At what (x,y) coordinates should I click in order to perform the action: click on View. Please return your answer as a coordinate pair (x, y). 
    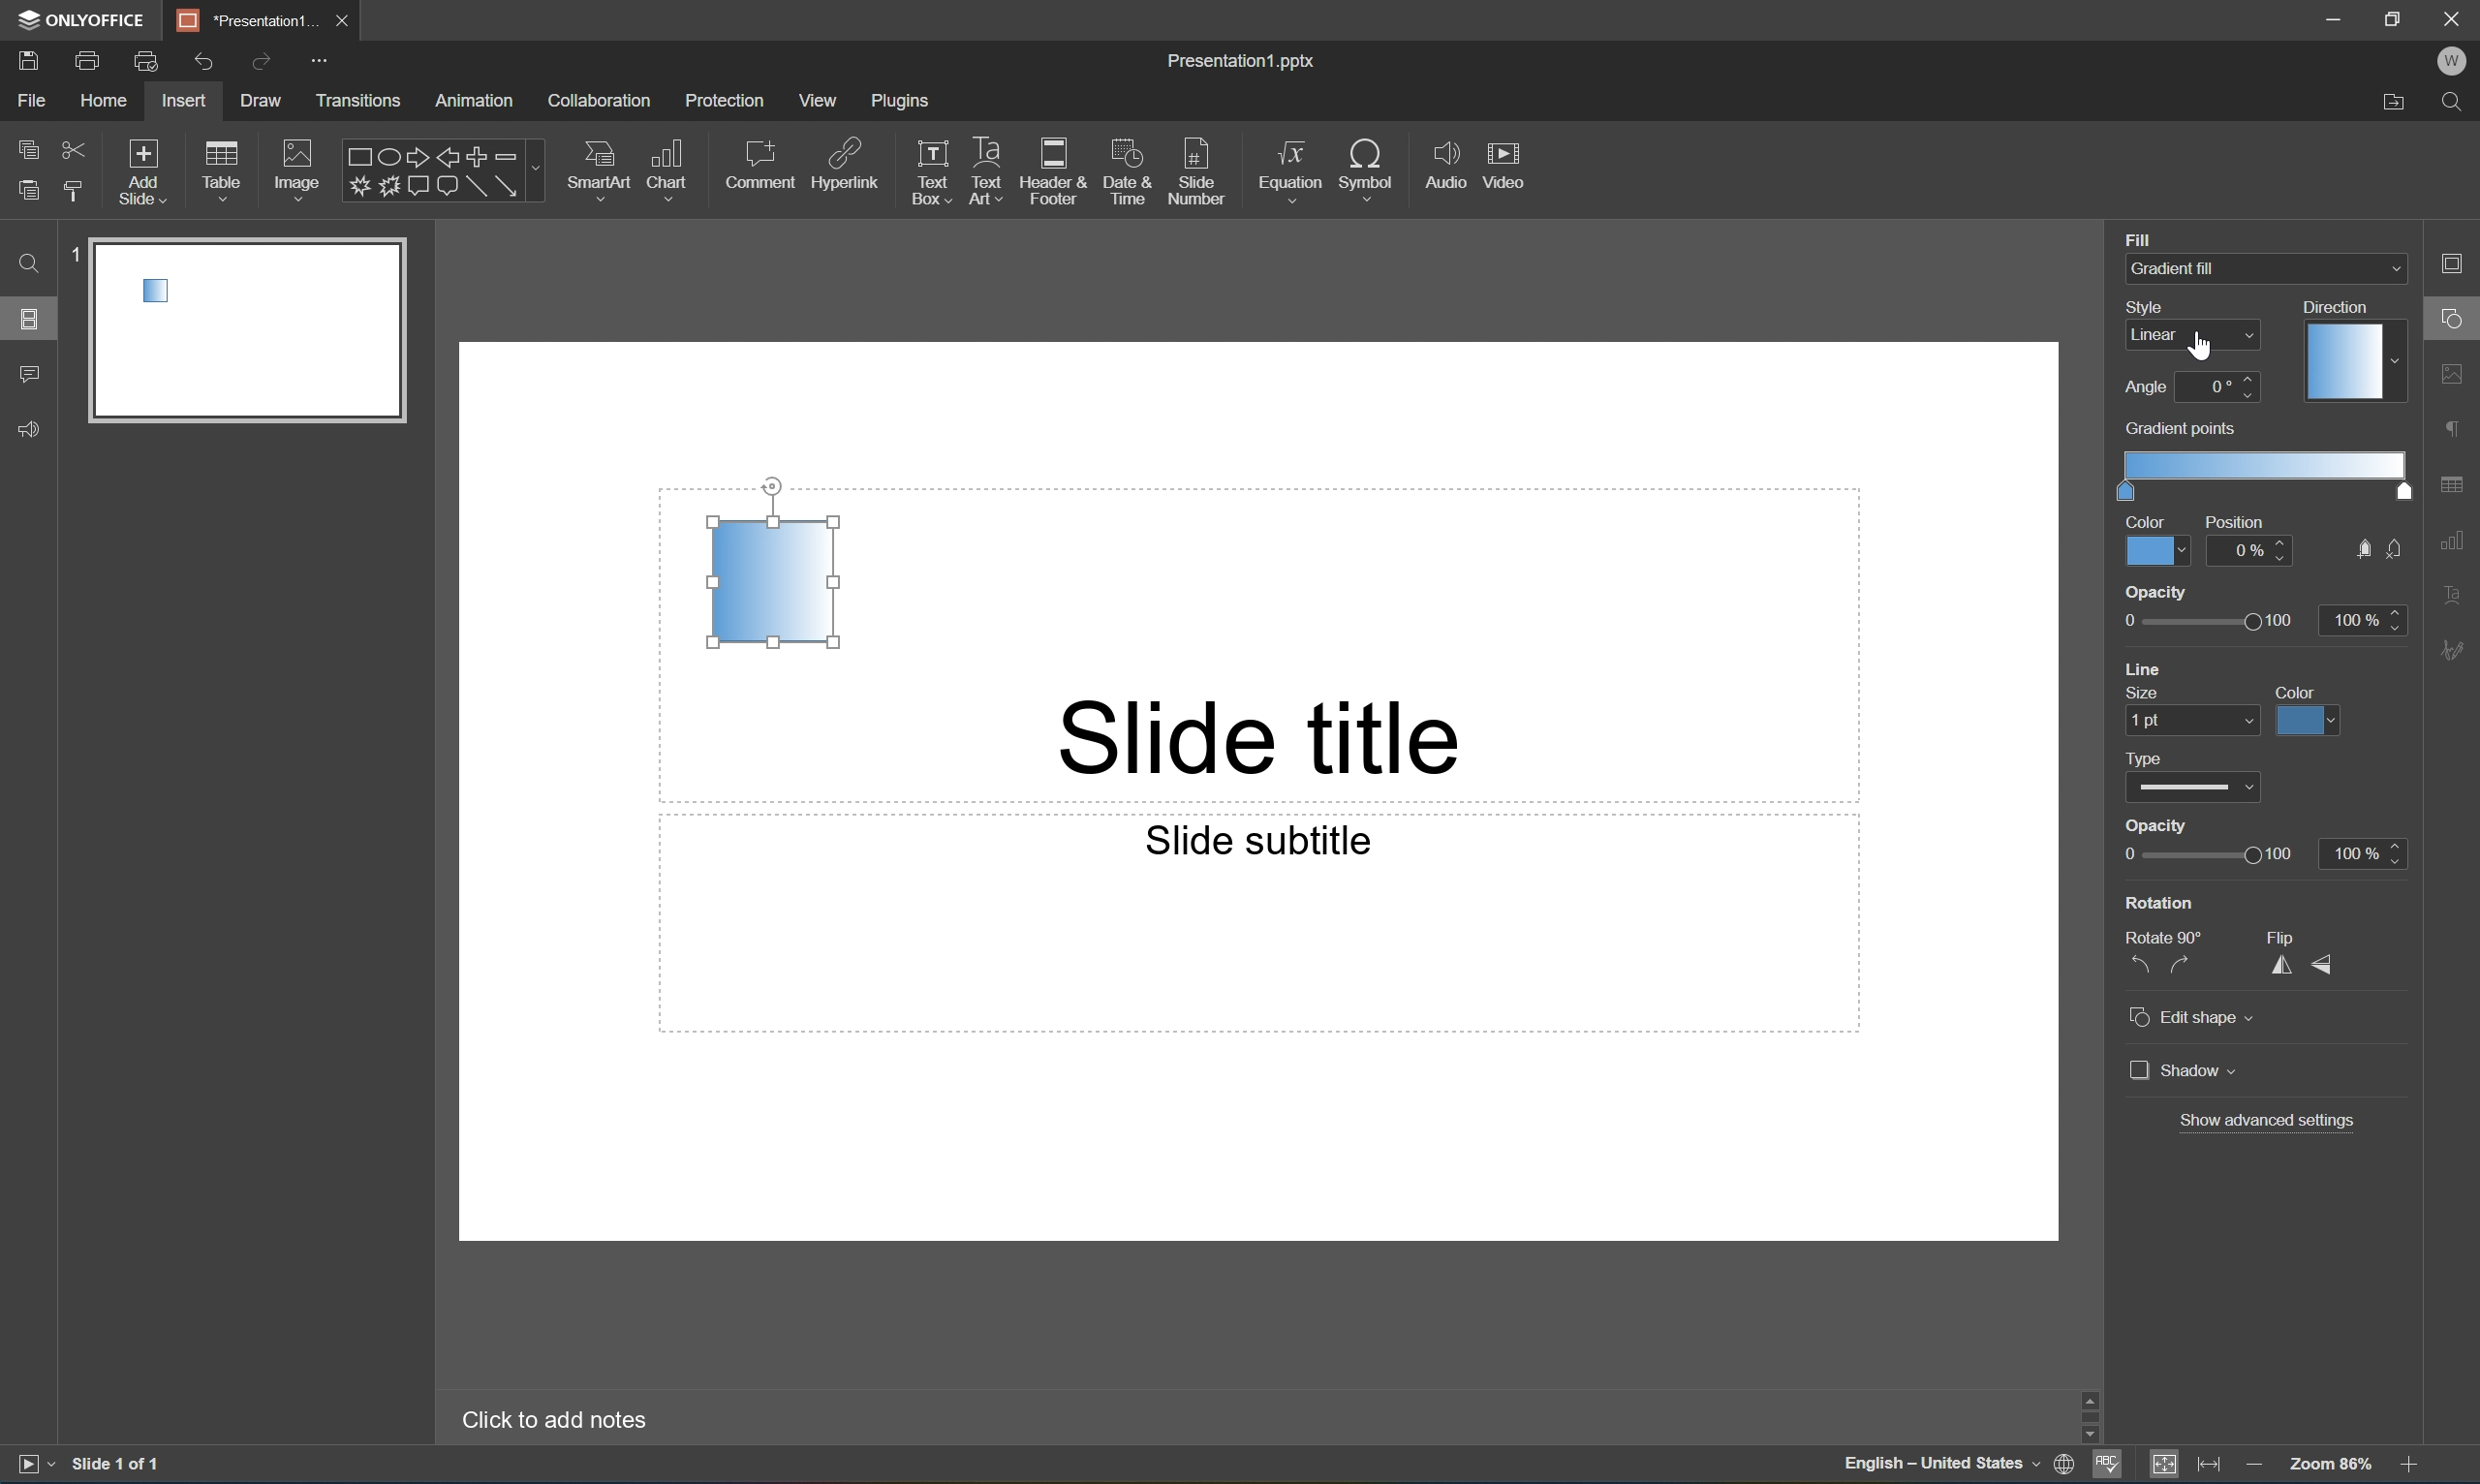
    Looking at the image, I should click on (819, 100).